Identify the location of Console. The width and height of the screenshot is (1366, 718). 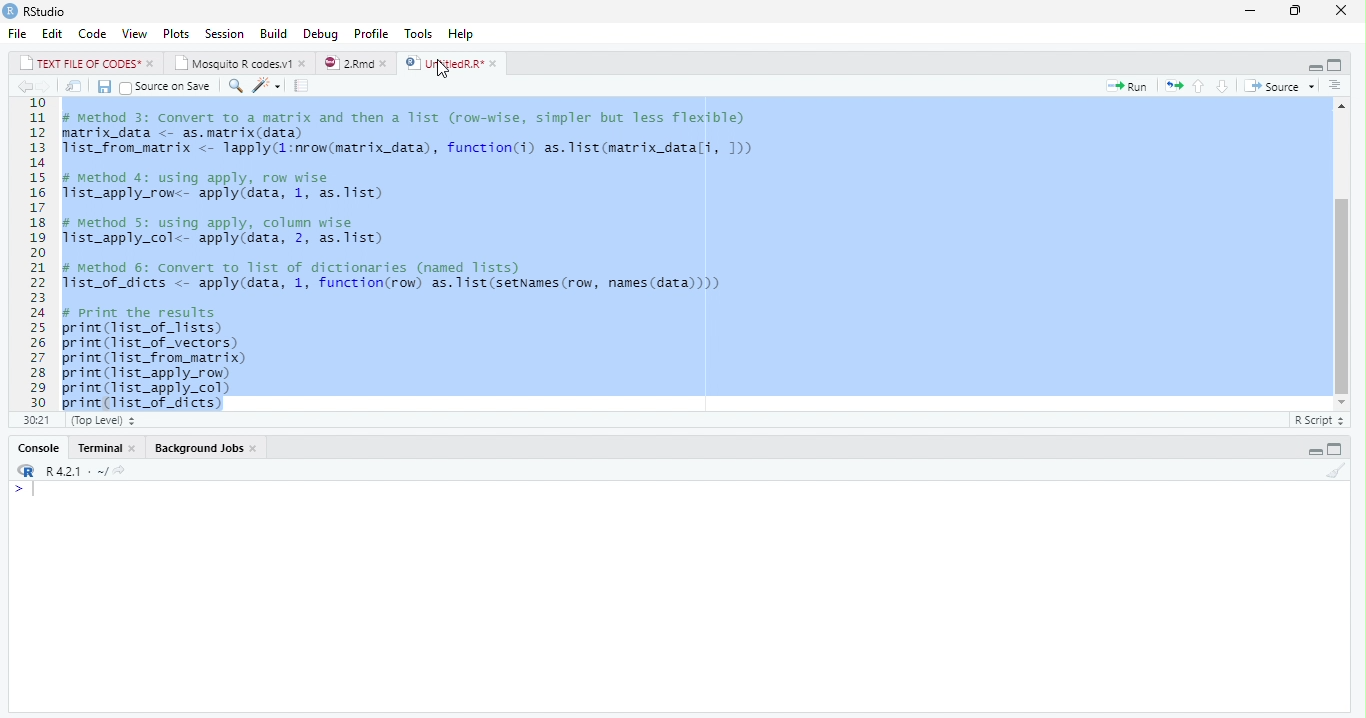
(104, 448).